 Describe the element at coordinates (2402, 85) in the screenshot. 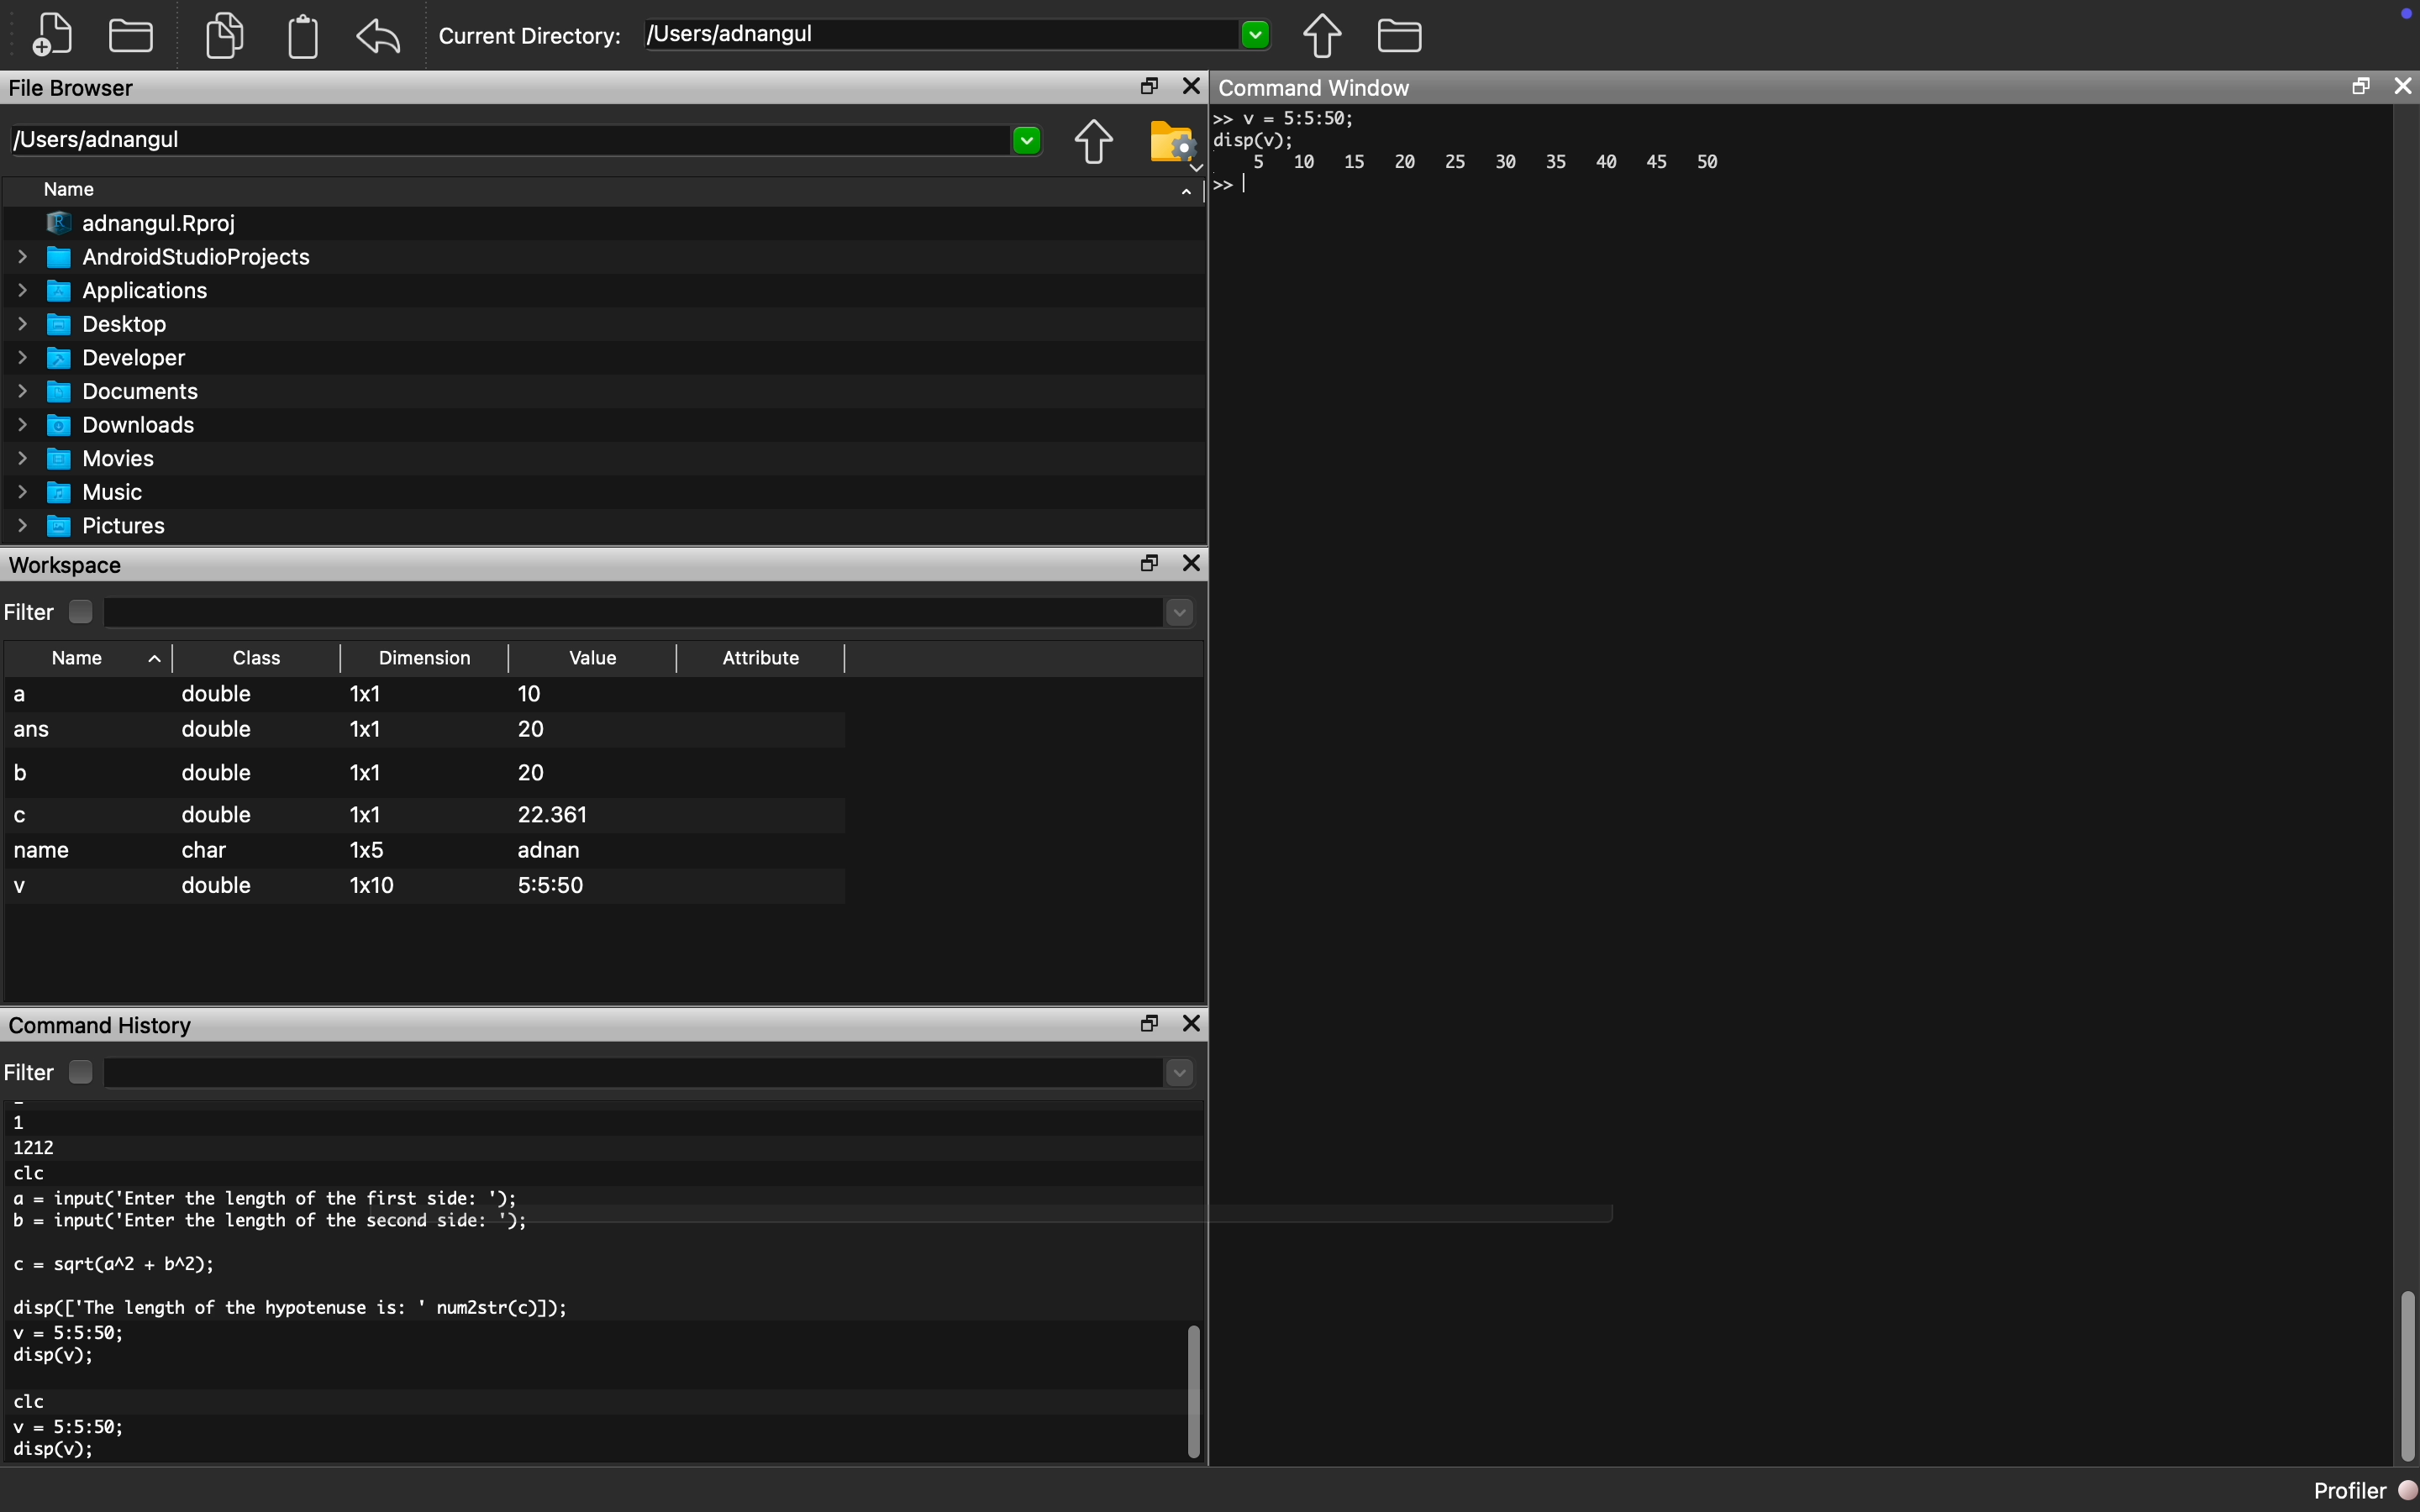

I see `close` at that location.